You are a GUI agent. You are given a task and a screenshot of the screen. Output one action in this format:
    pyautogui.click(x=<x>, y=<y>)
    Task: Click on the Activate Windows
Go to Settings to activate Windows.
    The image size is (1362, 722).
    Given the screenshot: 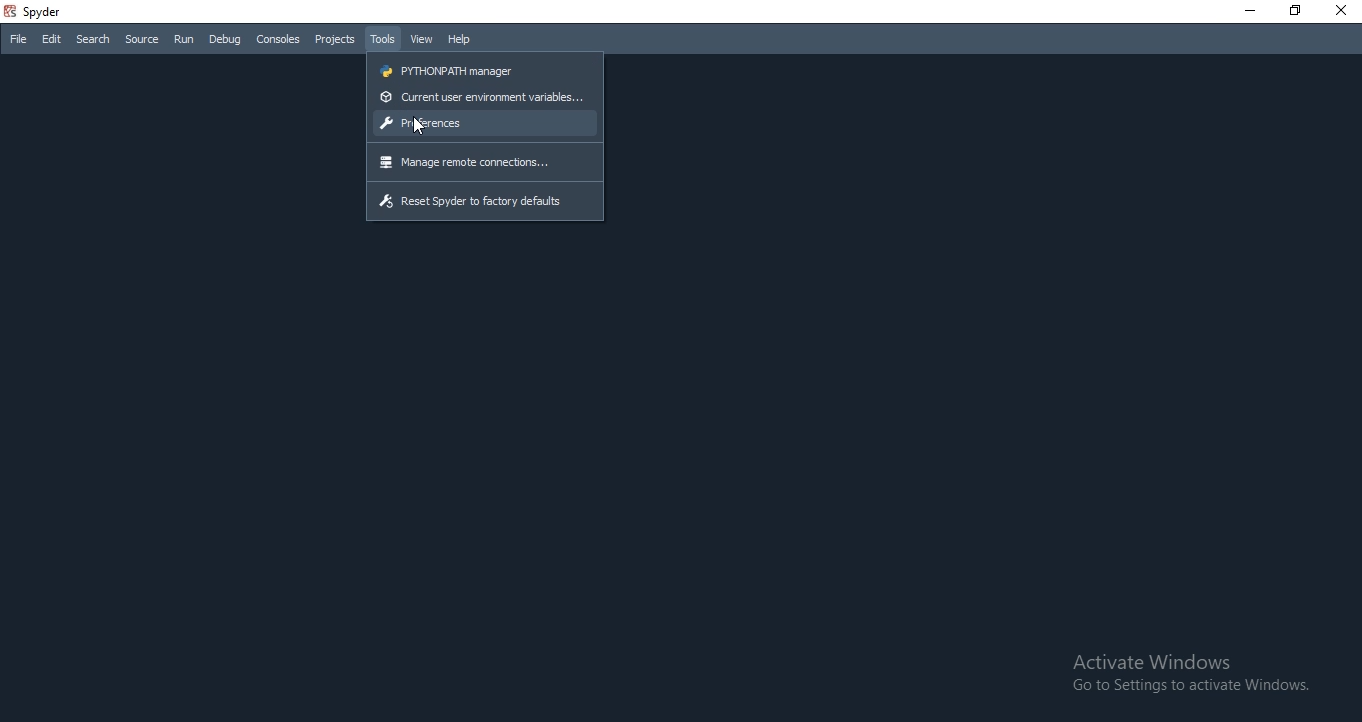 What is the action you would take?
    pyautogui.click(x=1187, y=671)
    